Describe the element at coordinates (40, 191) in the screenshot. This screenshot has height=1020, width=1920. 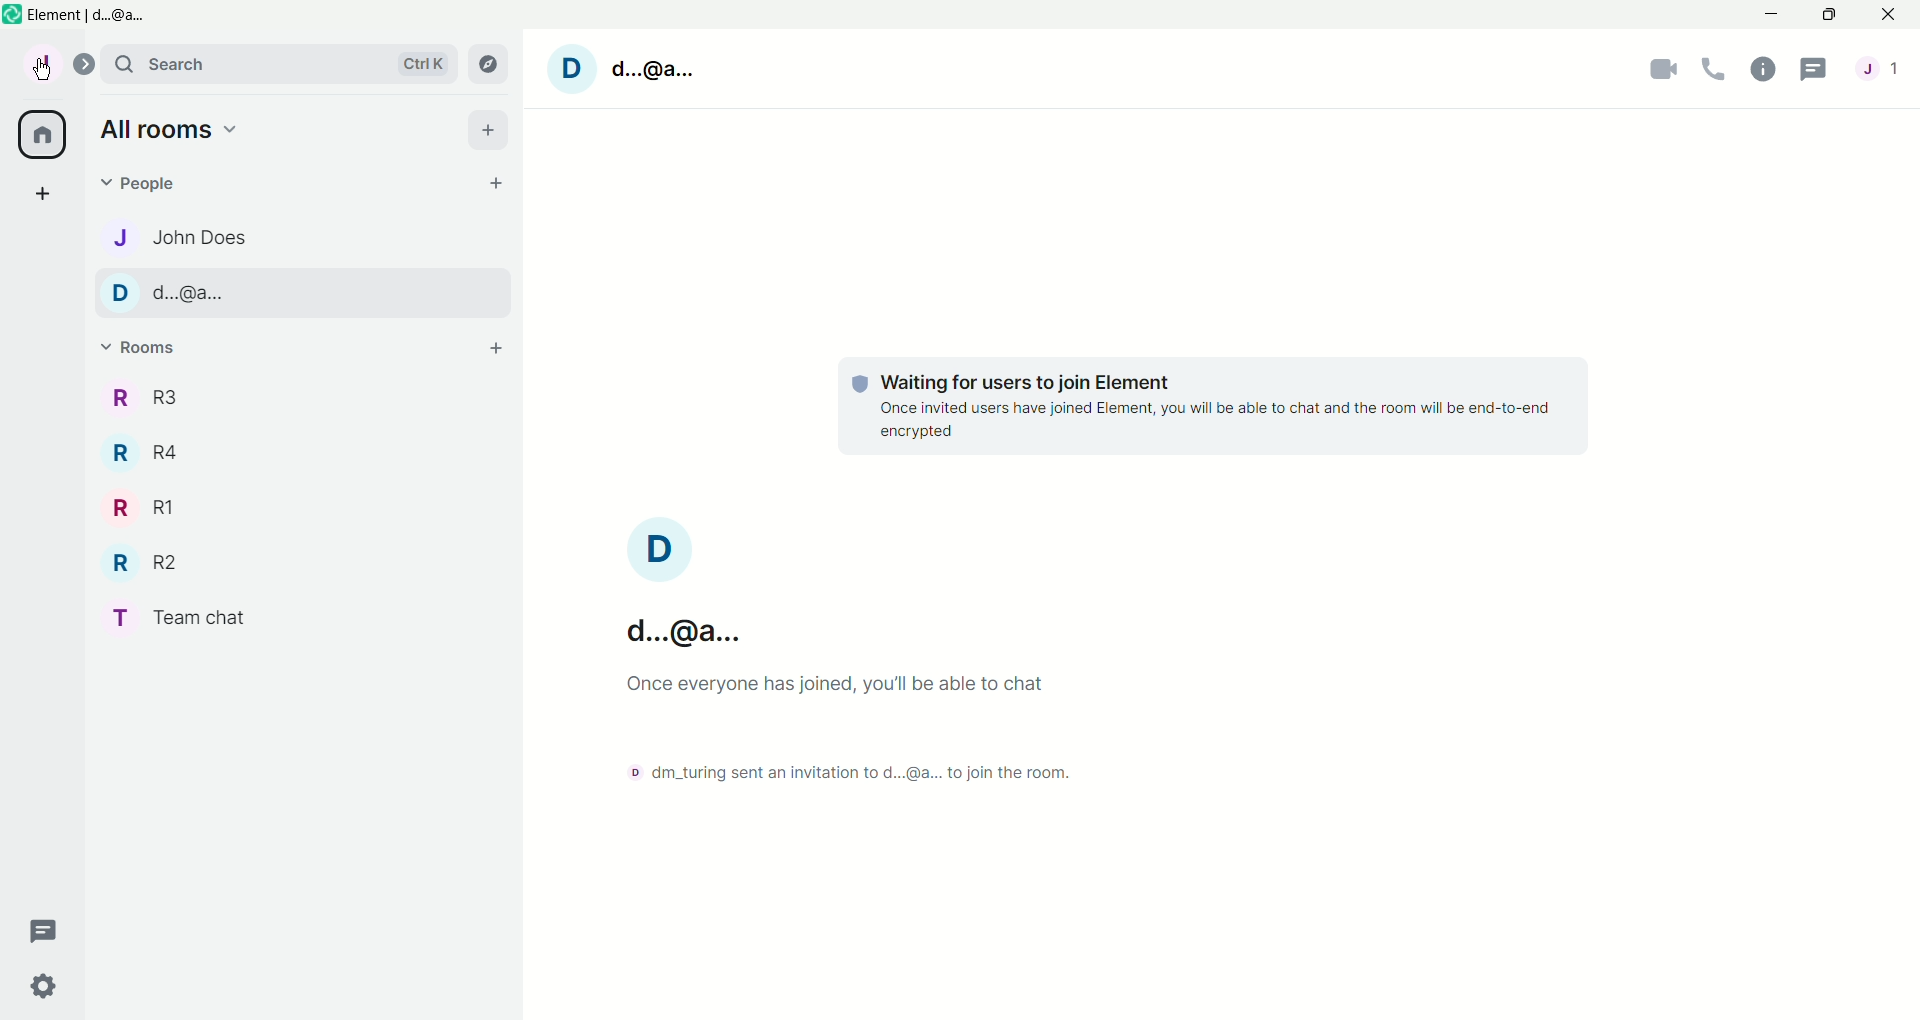
I see `Create a space` at that location.